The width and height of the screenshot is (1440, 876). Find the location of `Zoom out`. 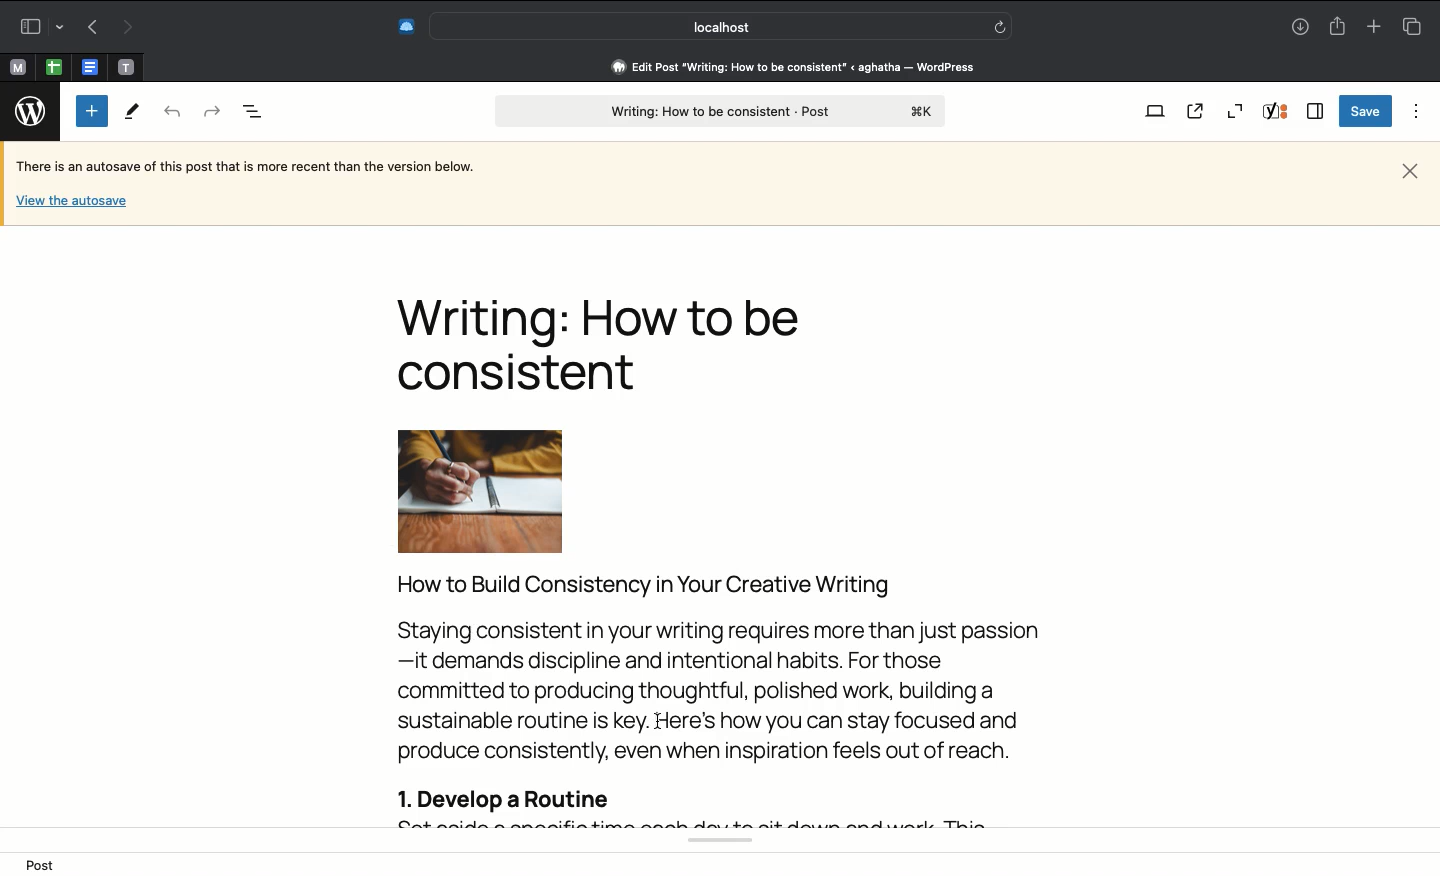

Zoom out is located at coordinates (1235, 111).